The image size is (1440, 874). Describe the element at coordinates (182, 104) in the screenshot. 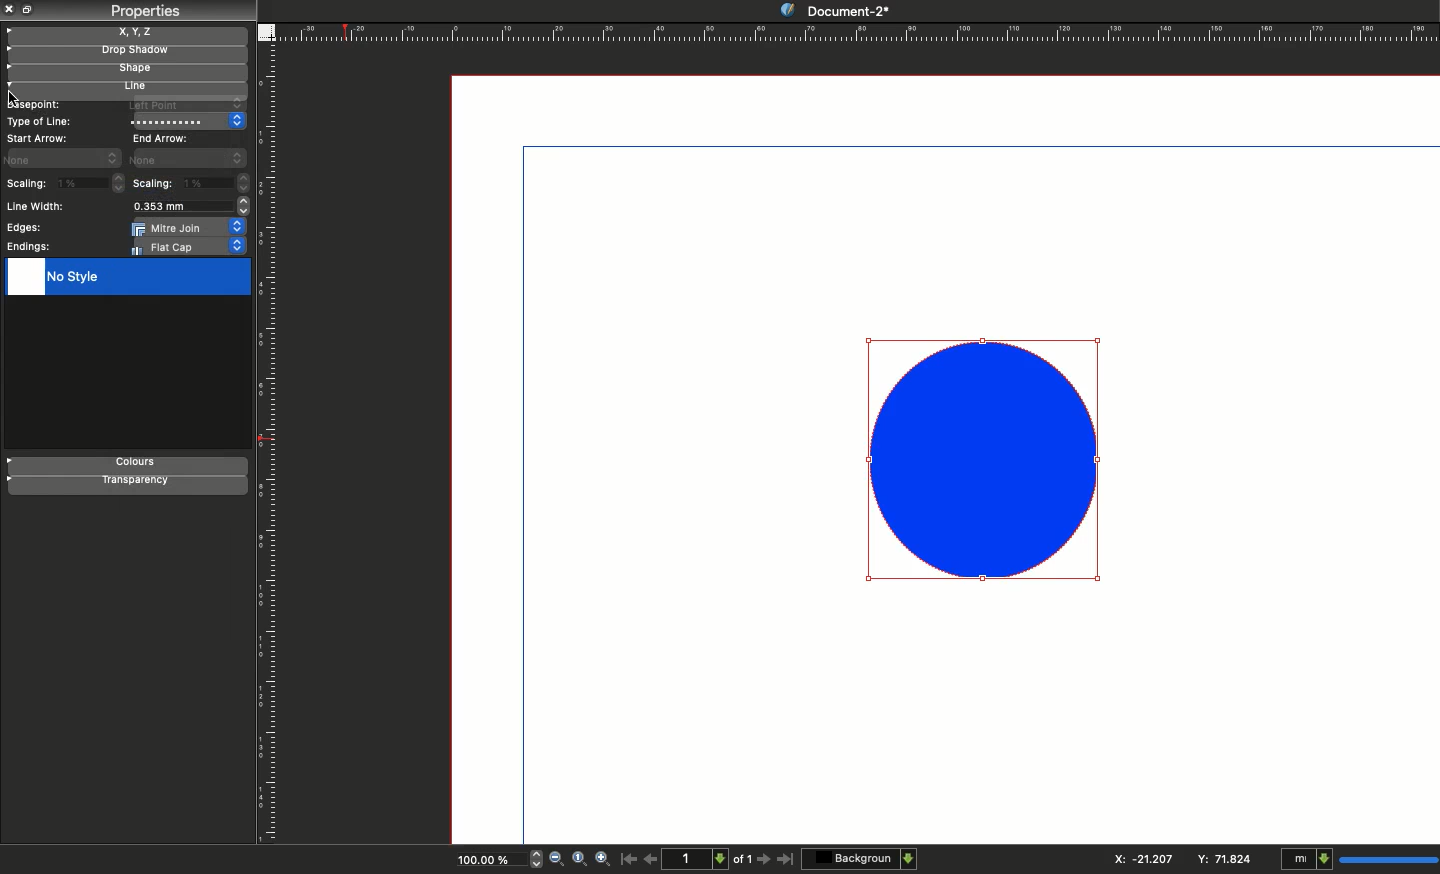

I see `Line point` at that location.